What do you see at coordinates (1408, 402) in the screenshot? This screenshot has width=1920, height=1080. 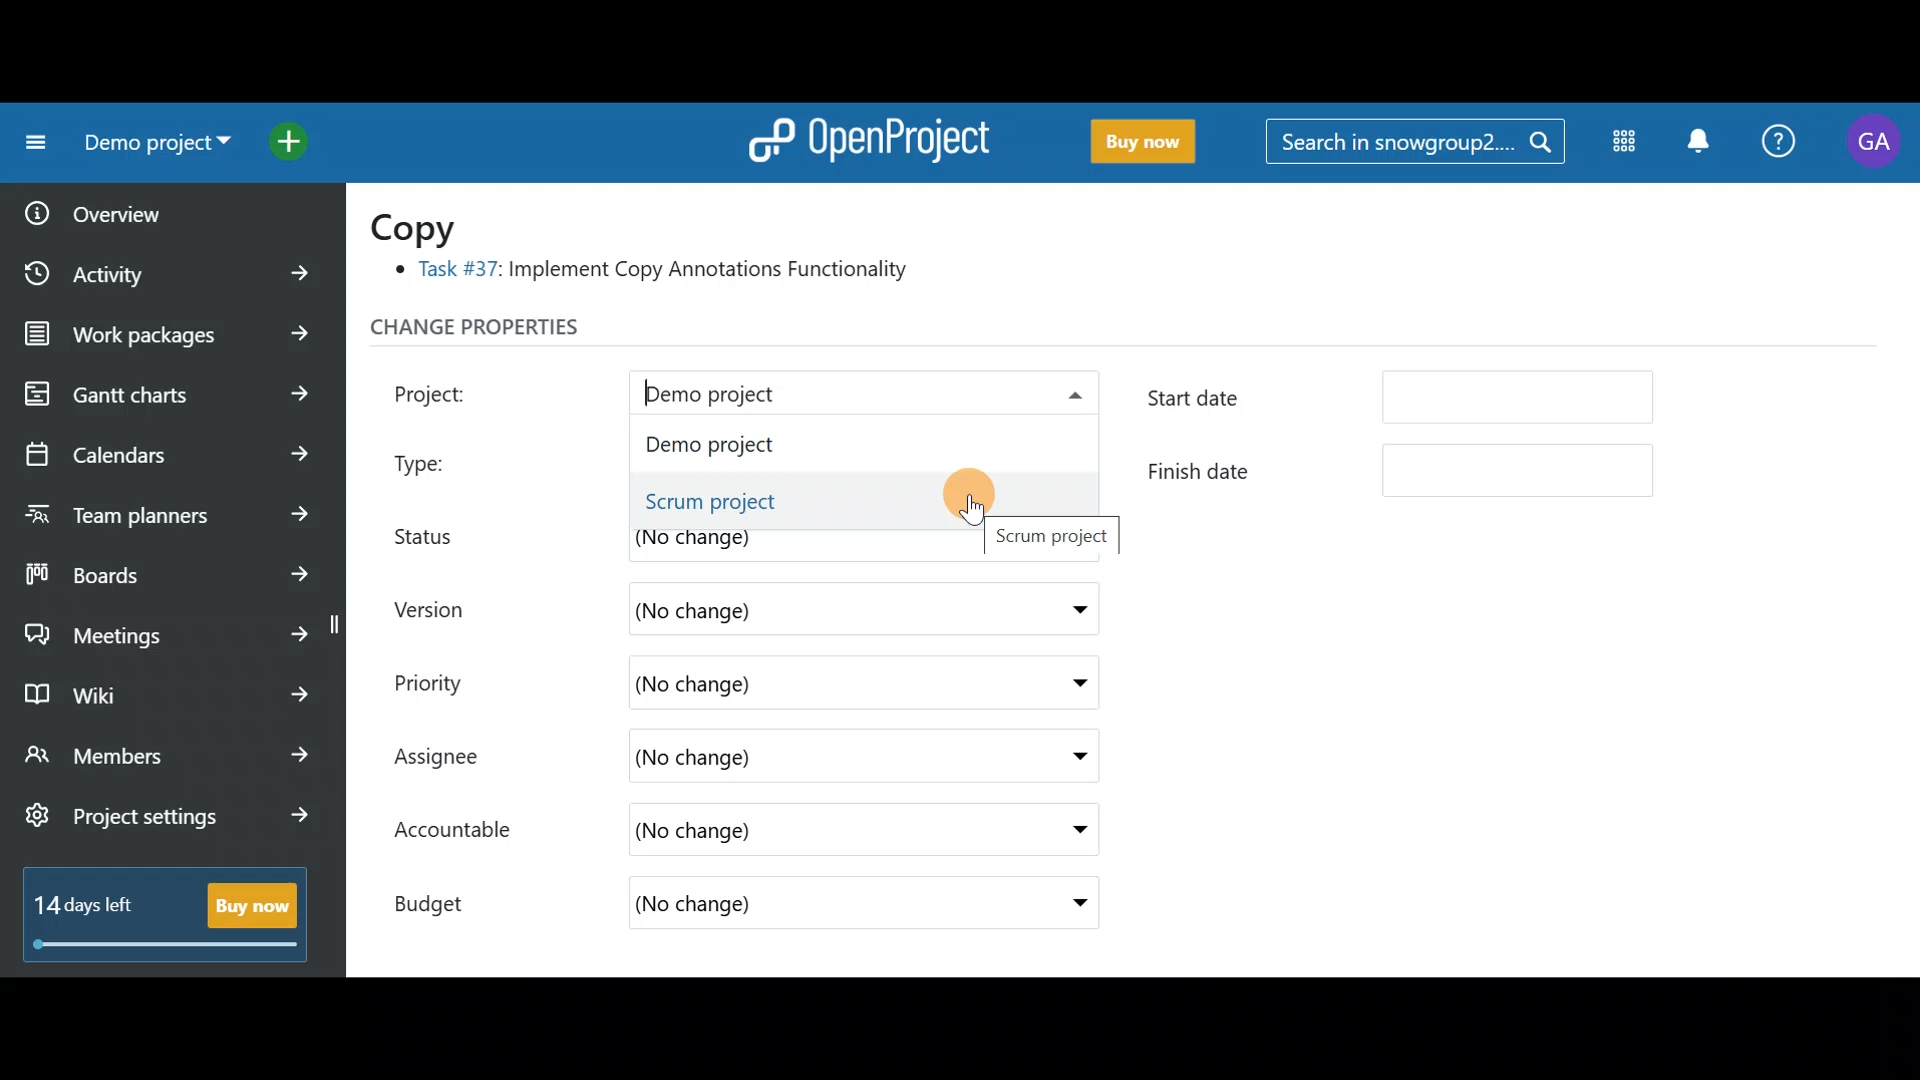 I see `Start date` at bounding box center [1408, 402].